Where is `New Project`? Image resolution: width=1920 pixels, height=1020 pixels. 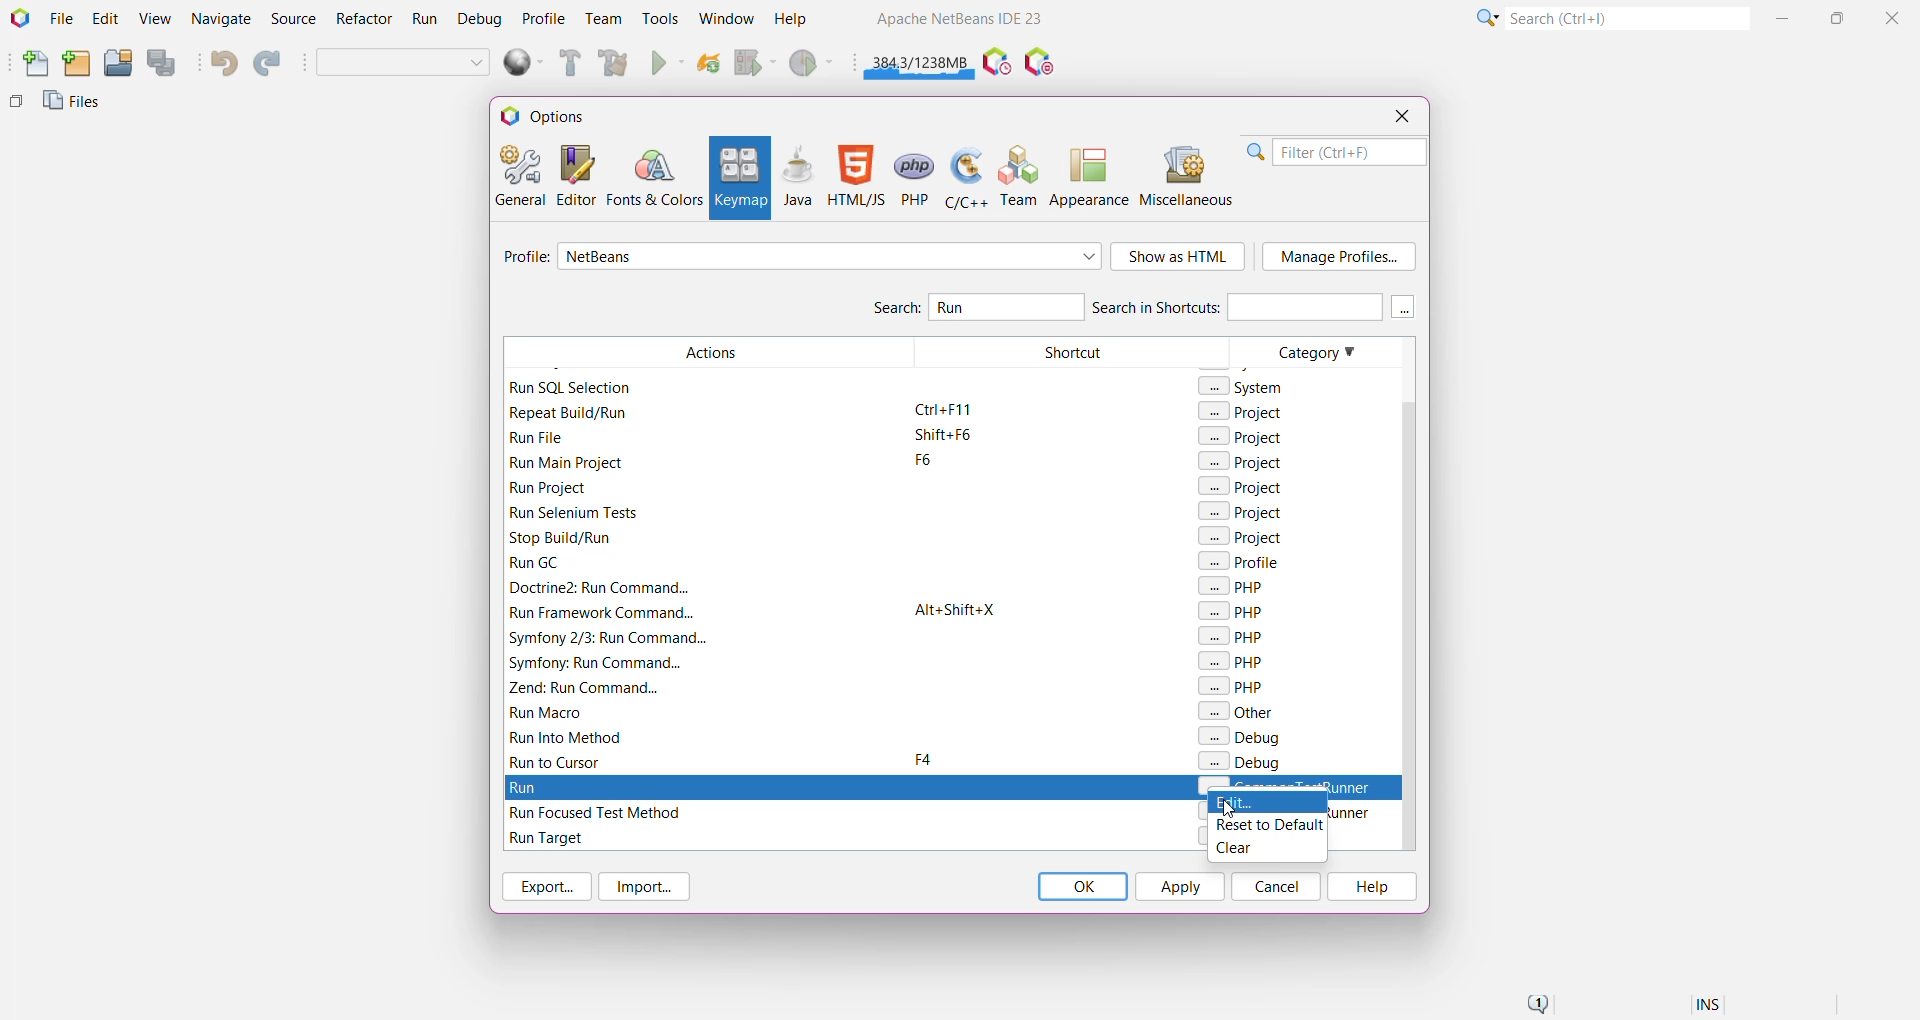 New Project is located at coordinates (76, 64).